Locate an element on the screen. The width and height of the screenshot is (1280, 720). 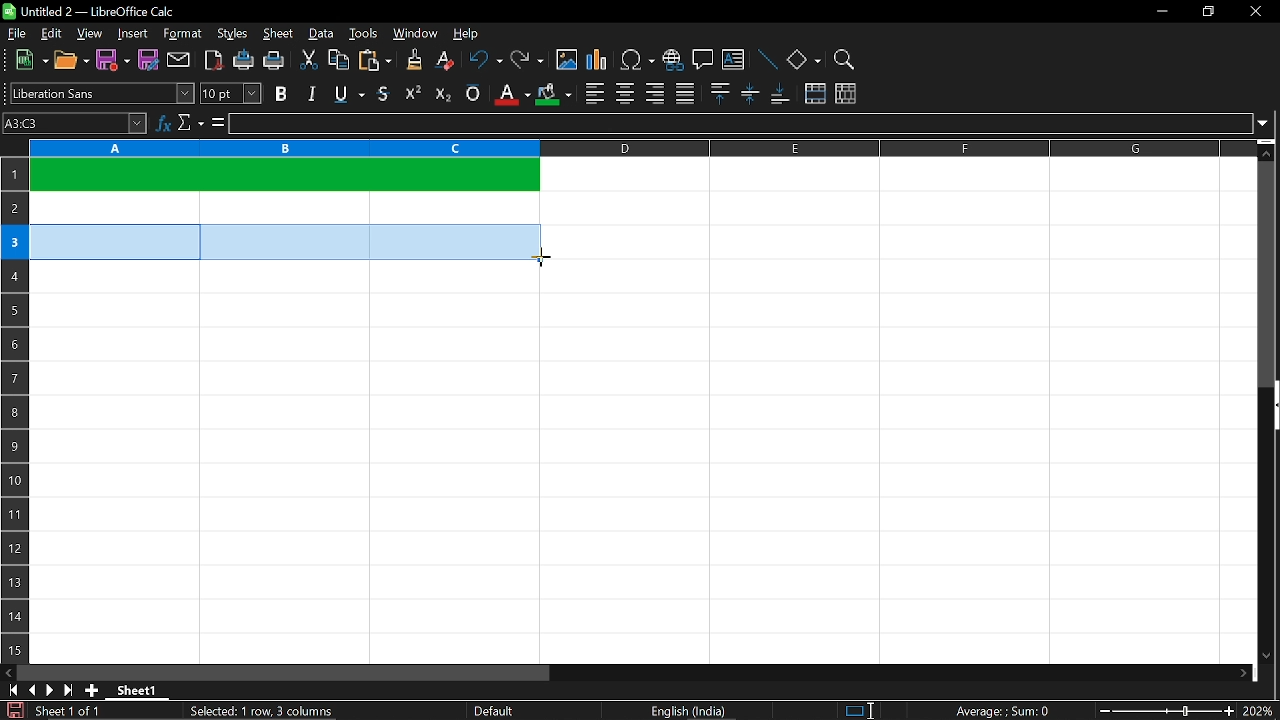
align top is located at coordinates (719, 94).